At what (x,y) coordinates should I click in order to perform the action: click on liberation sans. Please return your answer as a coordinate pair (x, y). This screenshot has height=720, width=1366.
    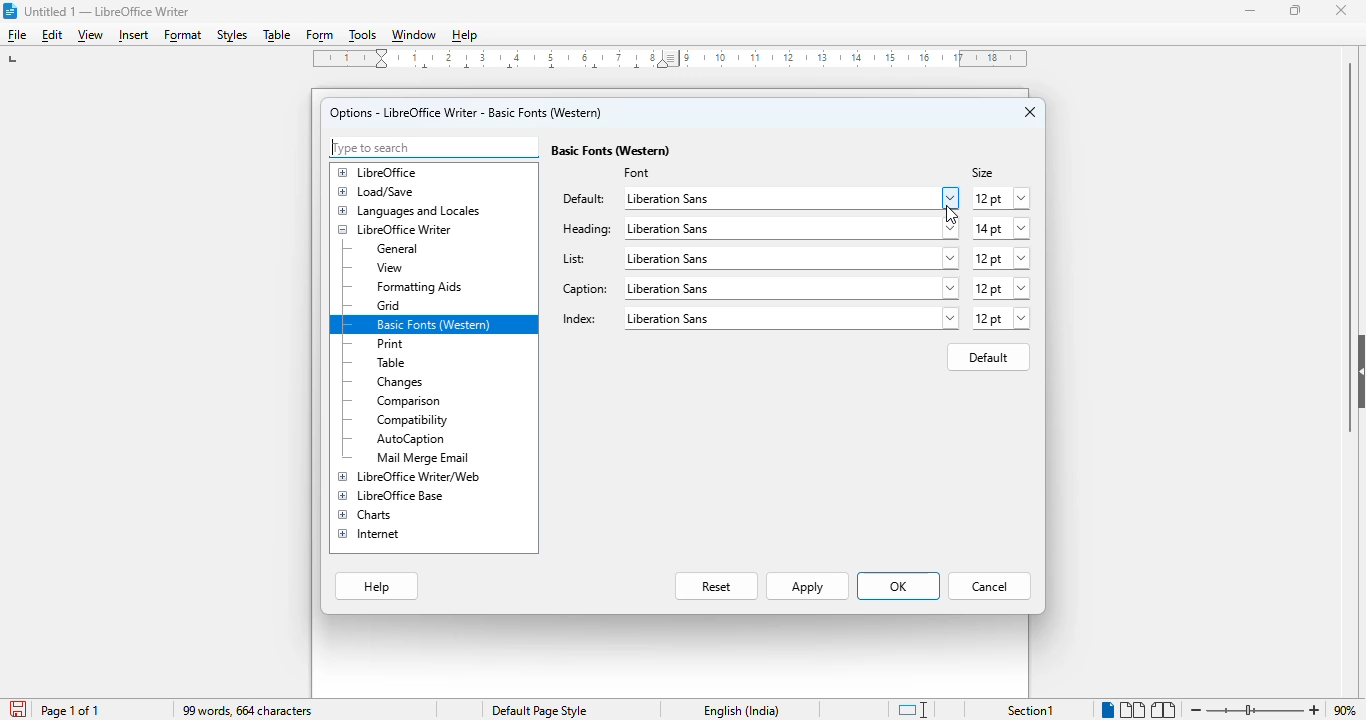
    Looking at the image, I should click on (791, 319).